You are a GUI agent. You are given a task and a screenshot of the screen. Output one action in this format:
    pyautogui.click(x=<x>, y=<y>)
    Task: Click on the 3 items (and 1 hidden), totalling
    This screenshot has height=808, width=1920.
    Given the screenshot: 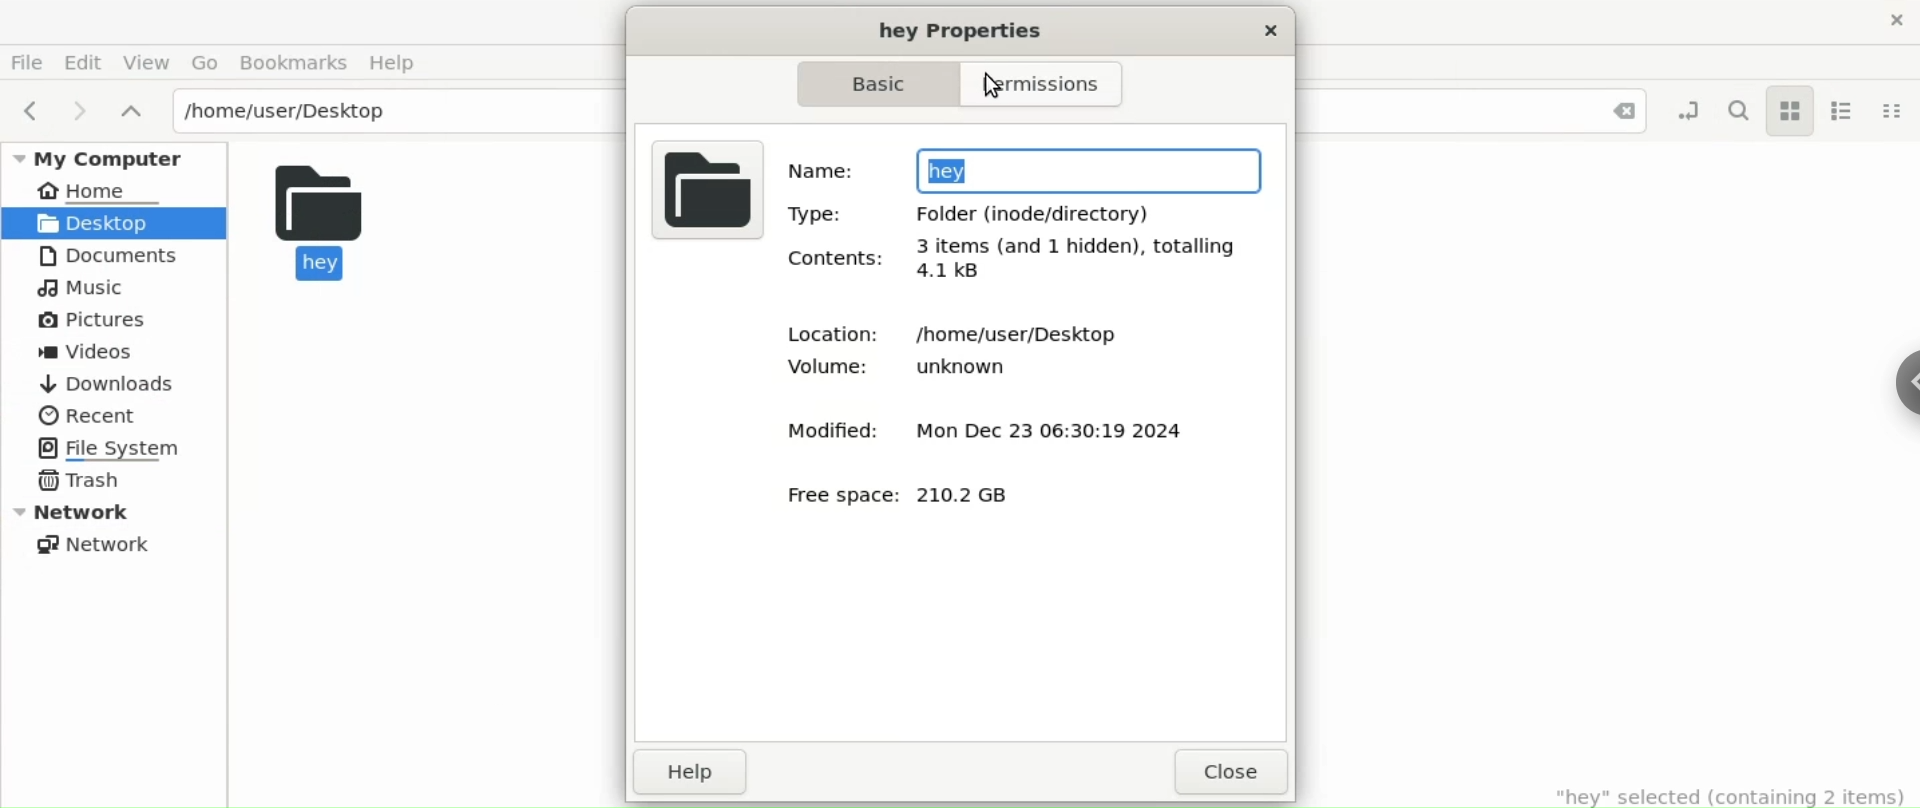 What is the action you would take?
    pyautogui.click(x=1084, y=242)
    